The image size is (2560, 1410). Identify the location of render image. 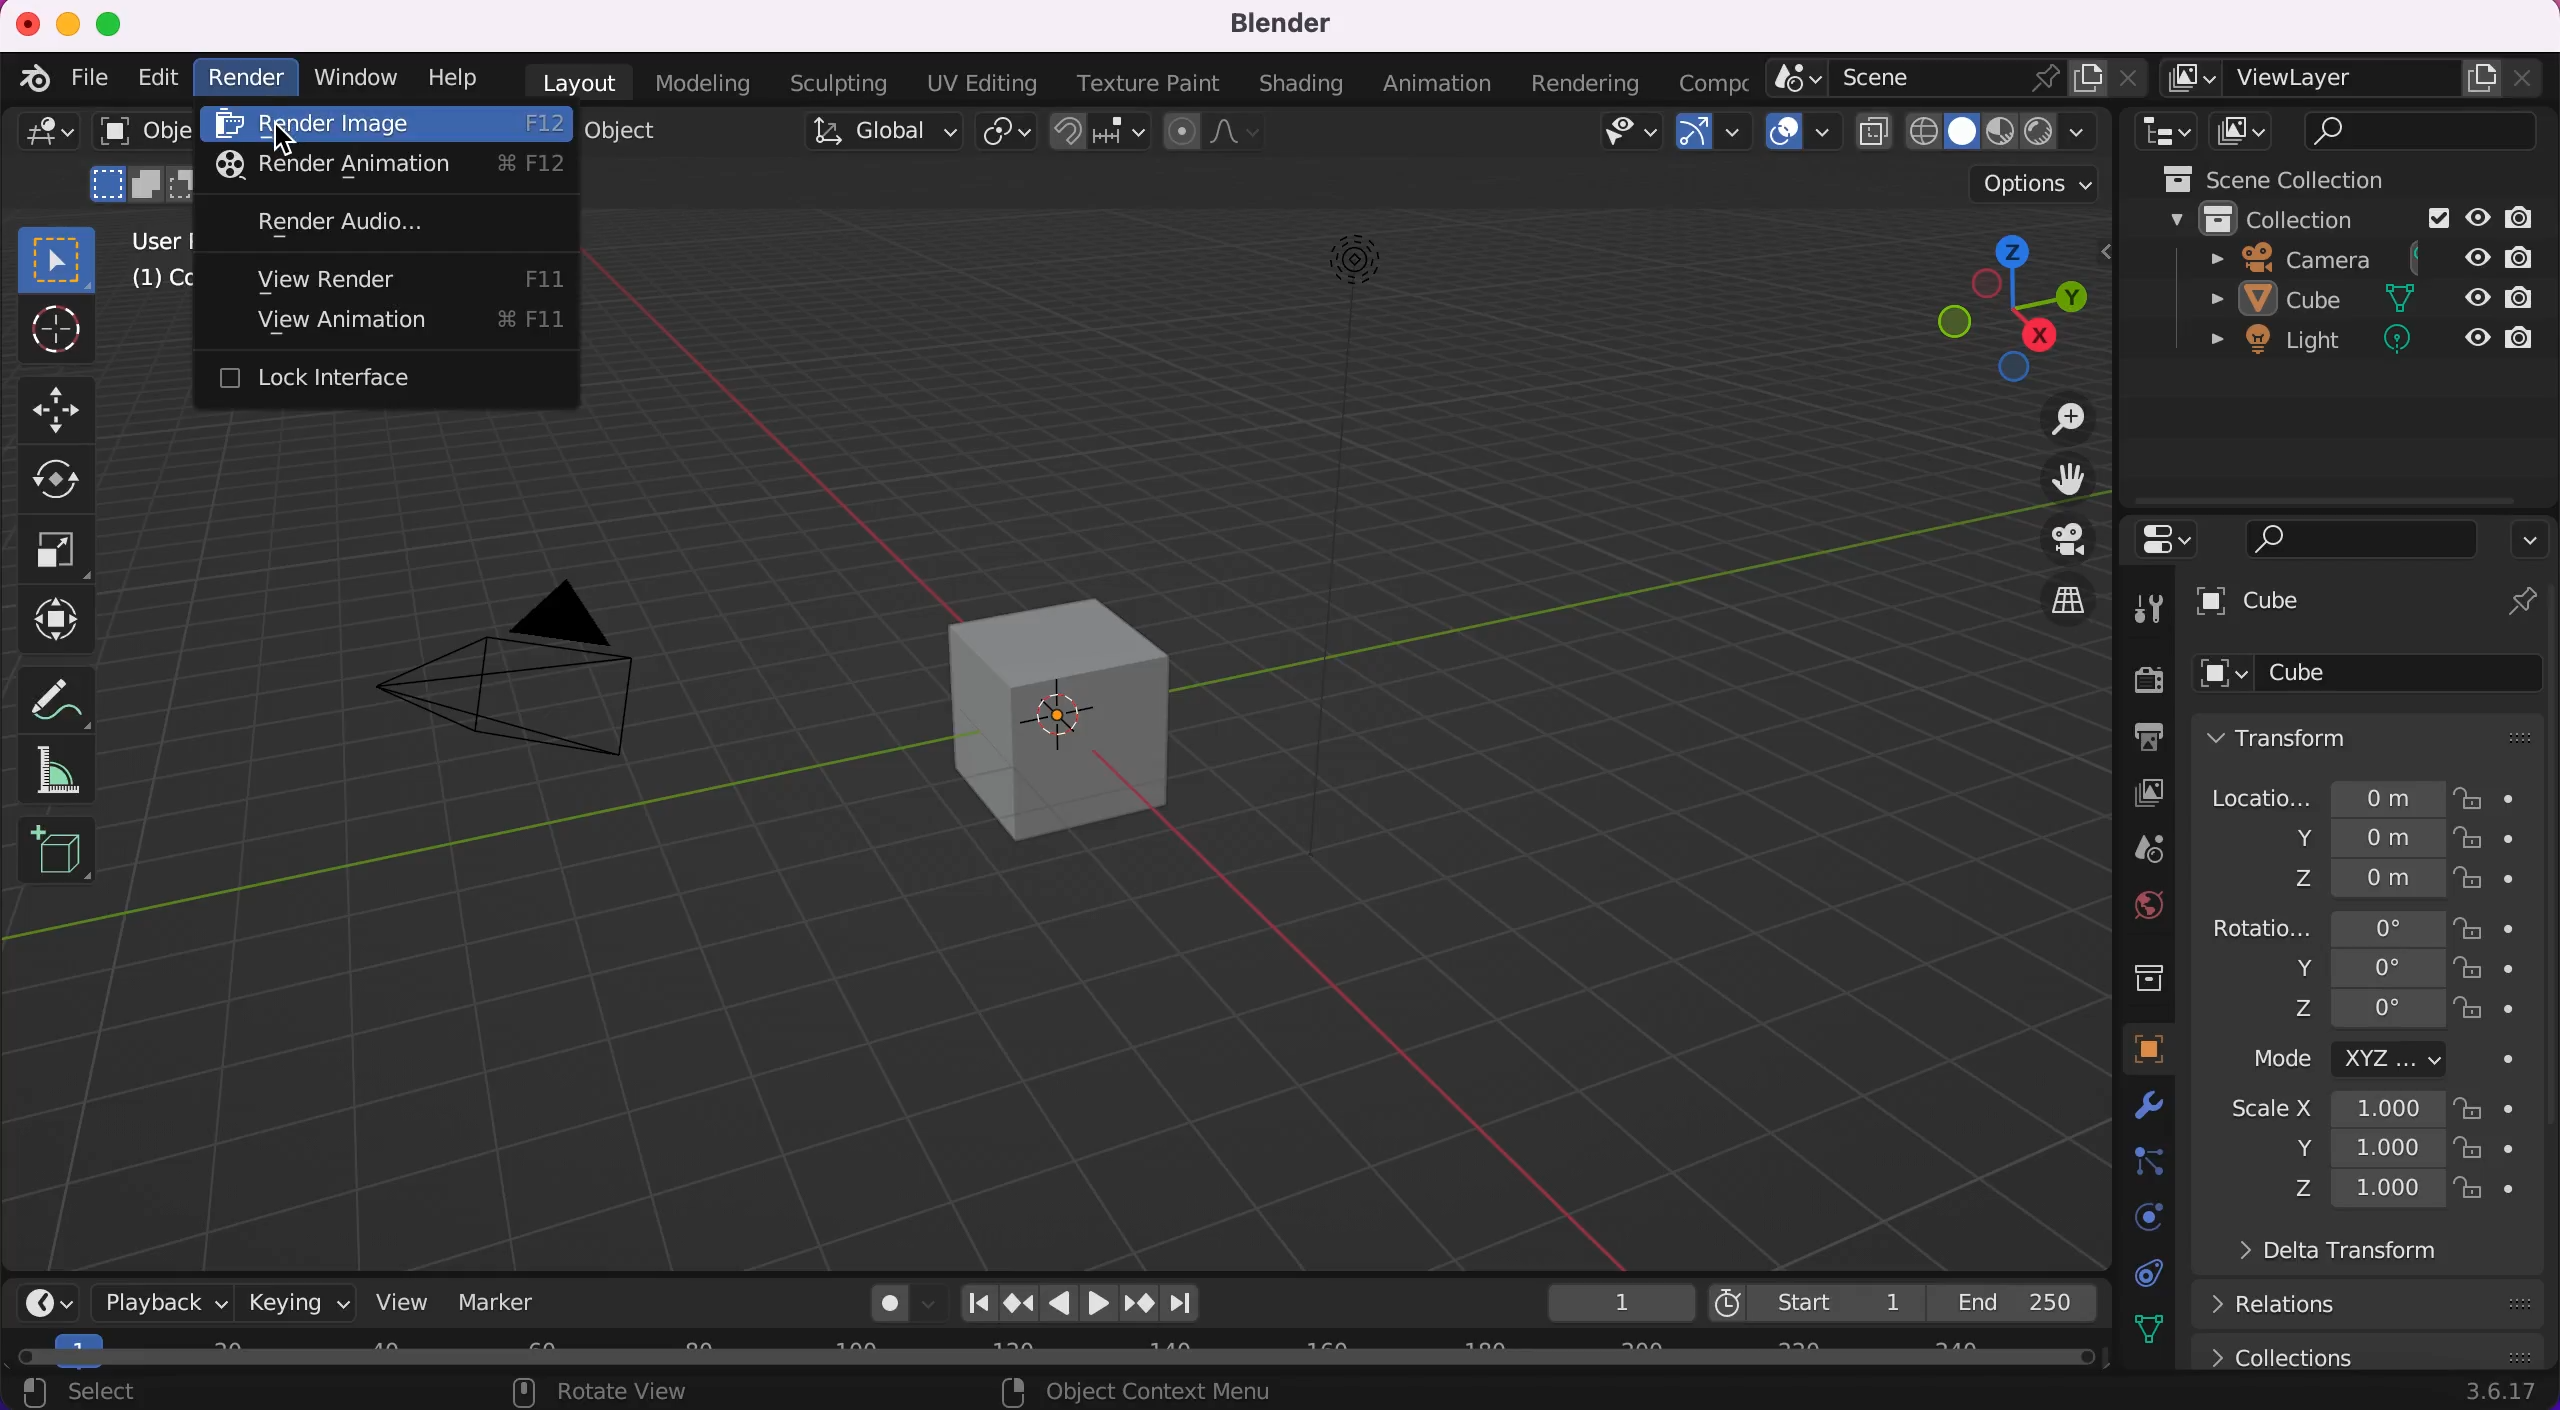
(330, 126).